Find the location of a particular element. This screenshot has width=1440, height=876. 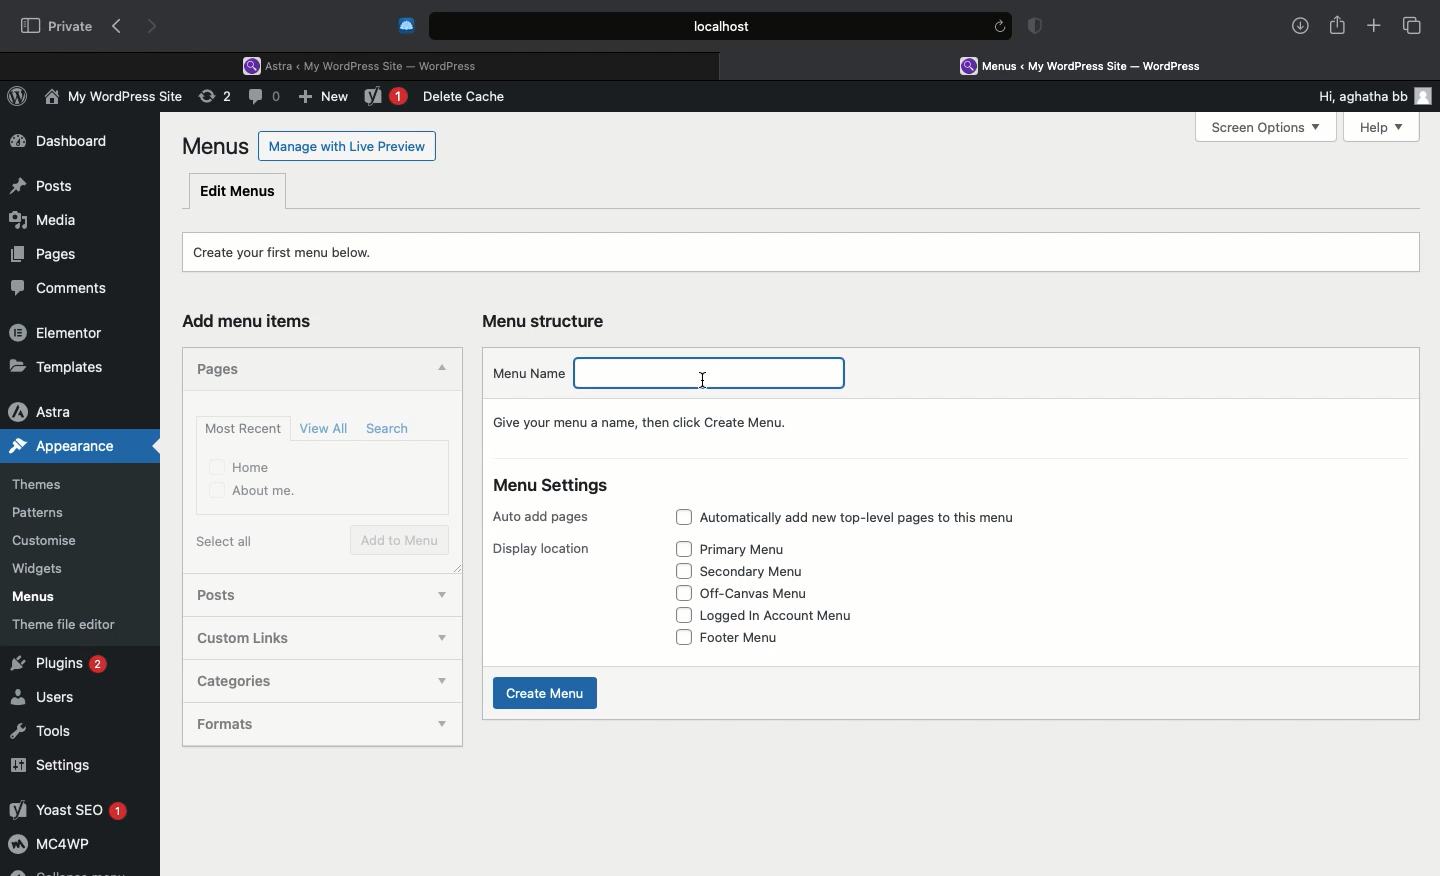

user icon is located at coordinates (1427, 96).